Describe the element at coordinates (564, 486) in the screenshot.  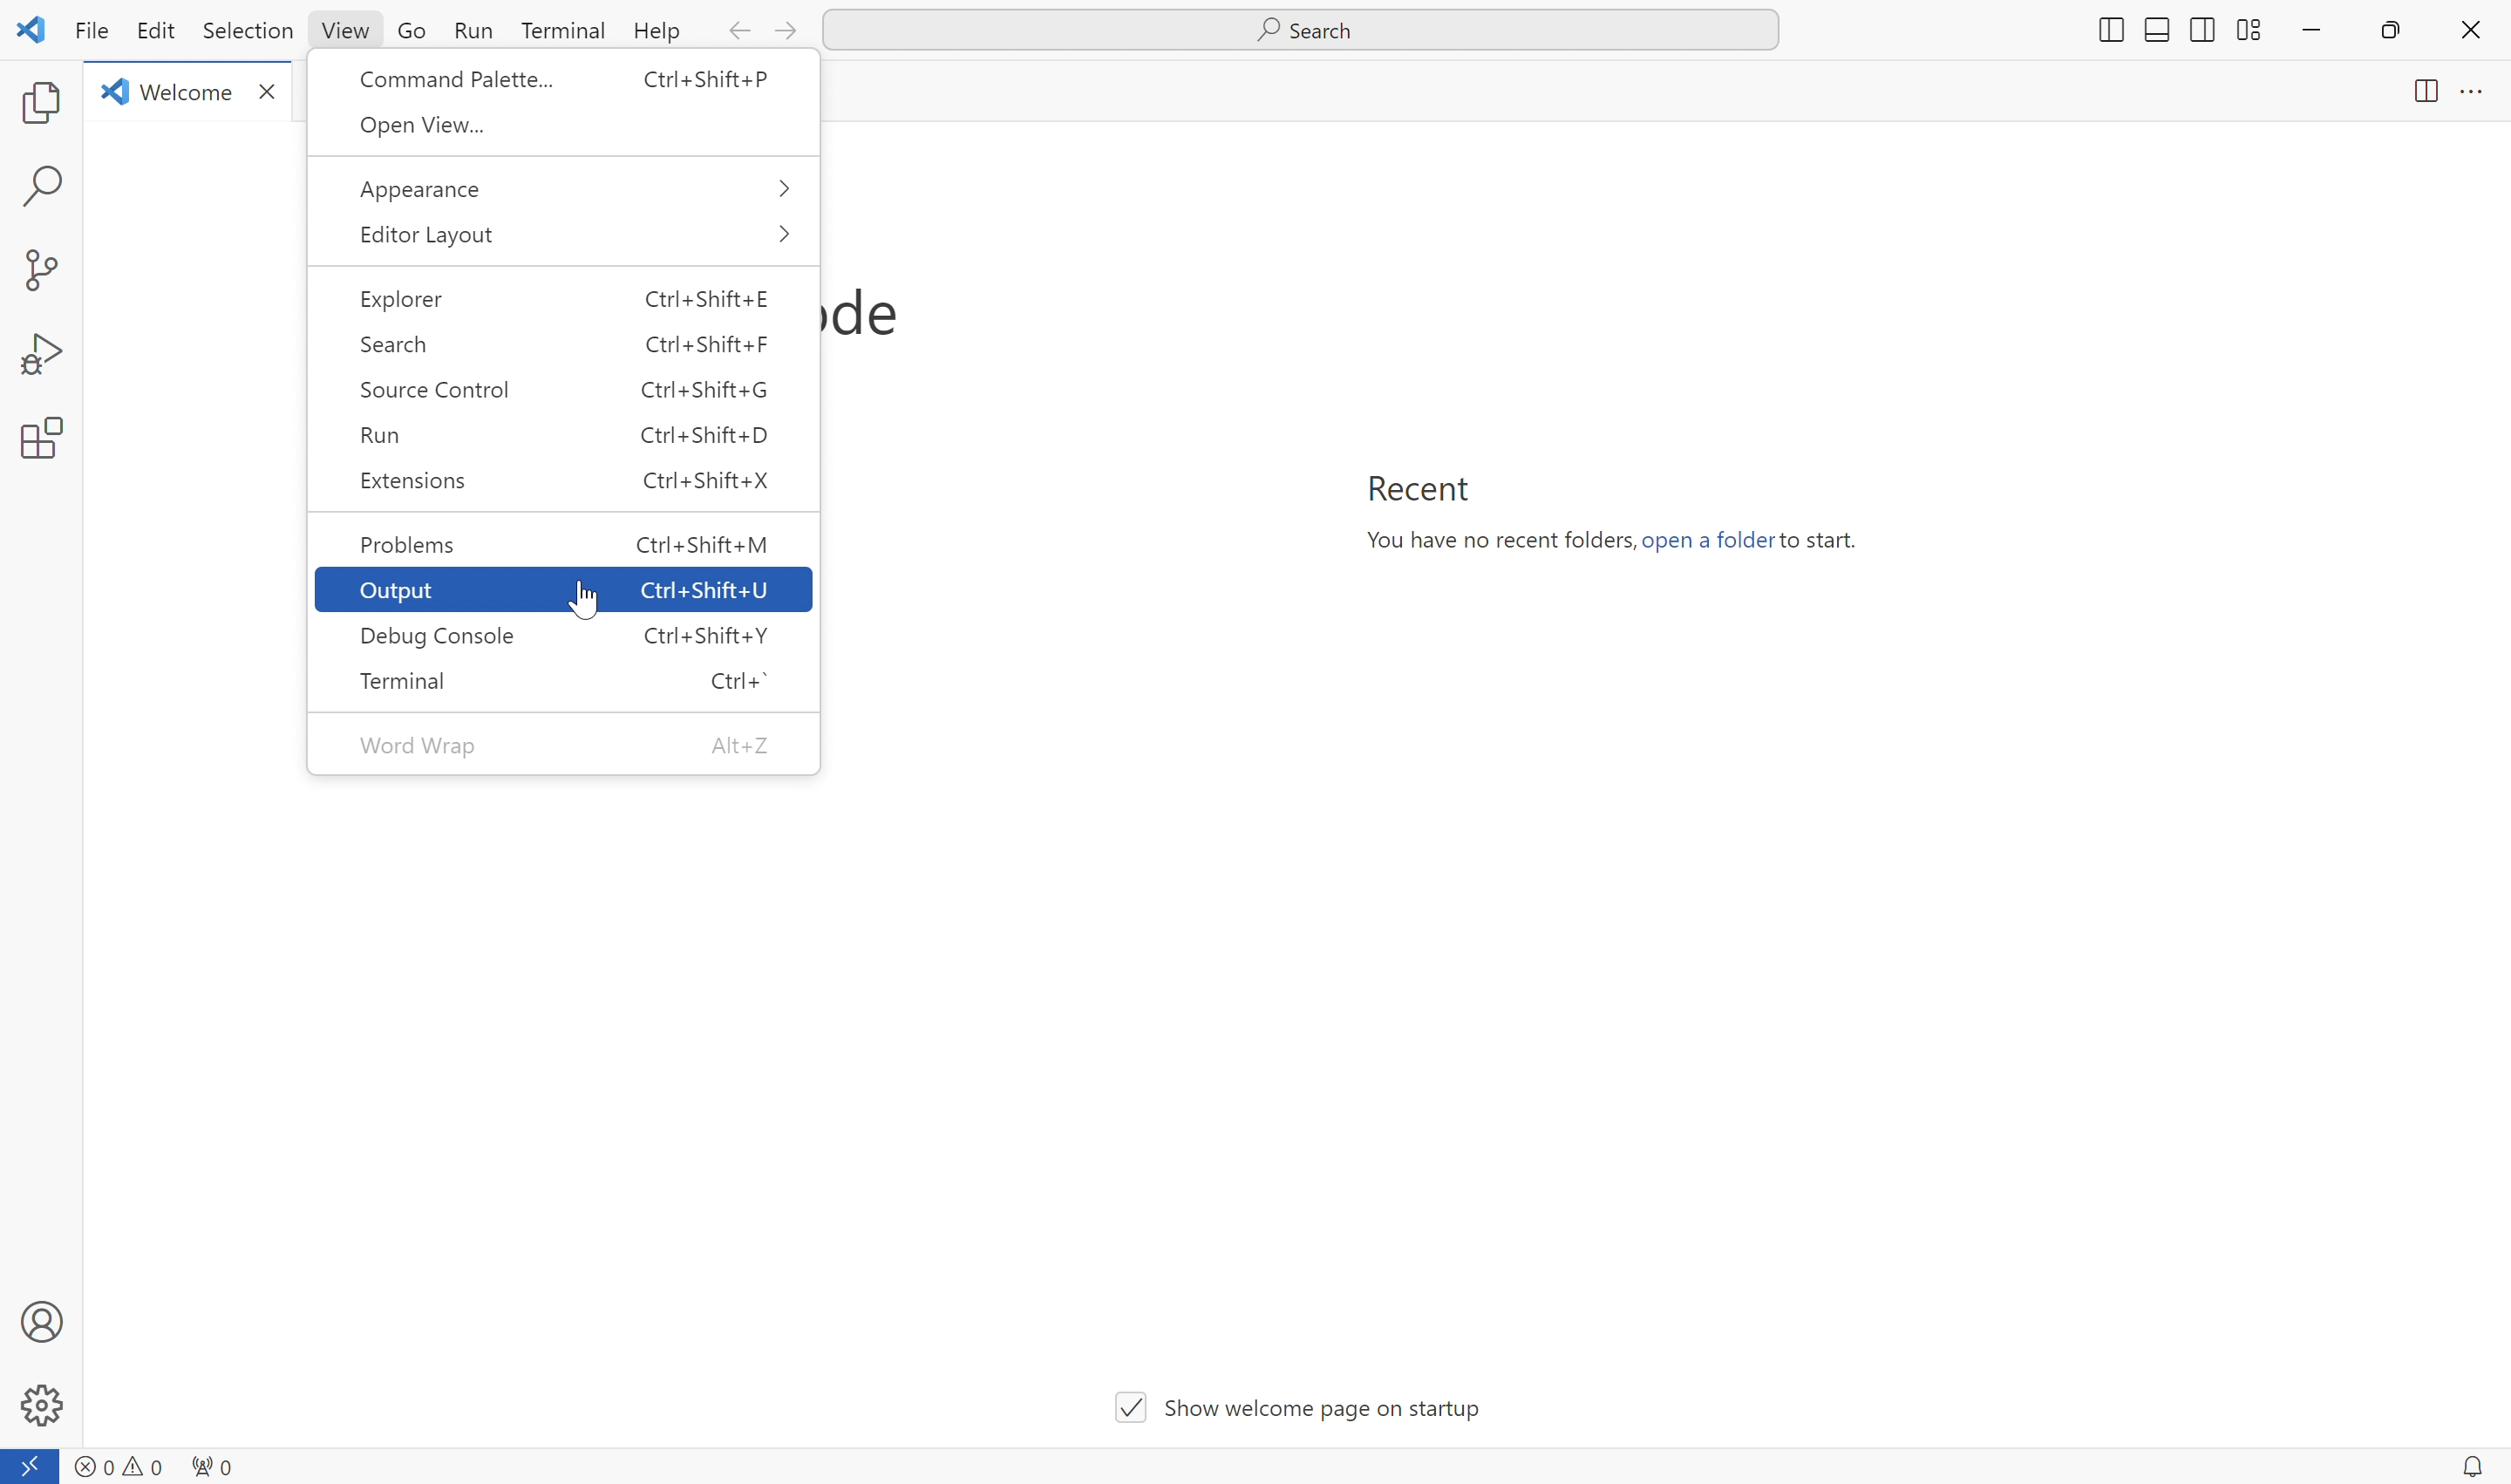
I see `extensions` at that location.